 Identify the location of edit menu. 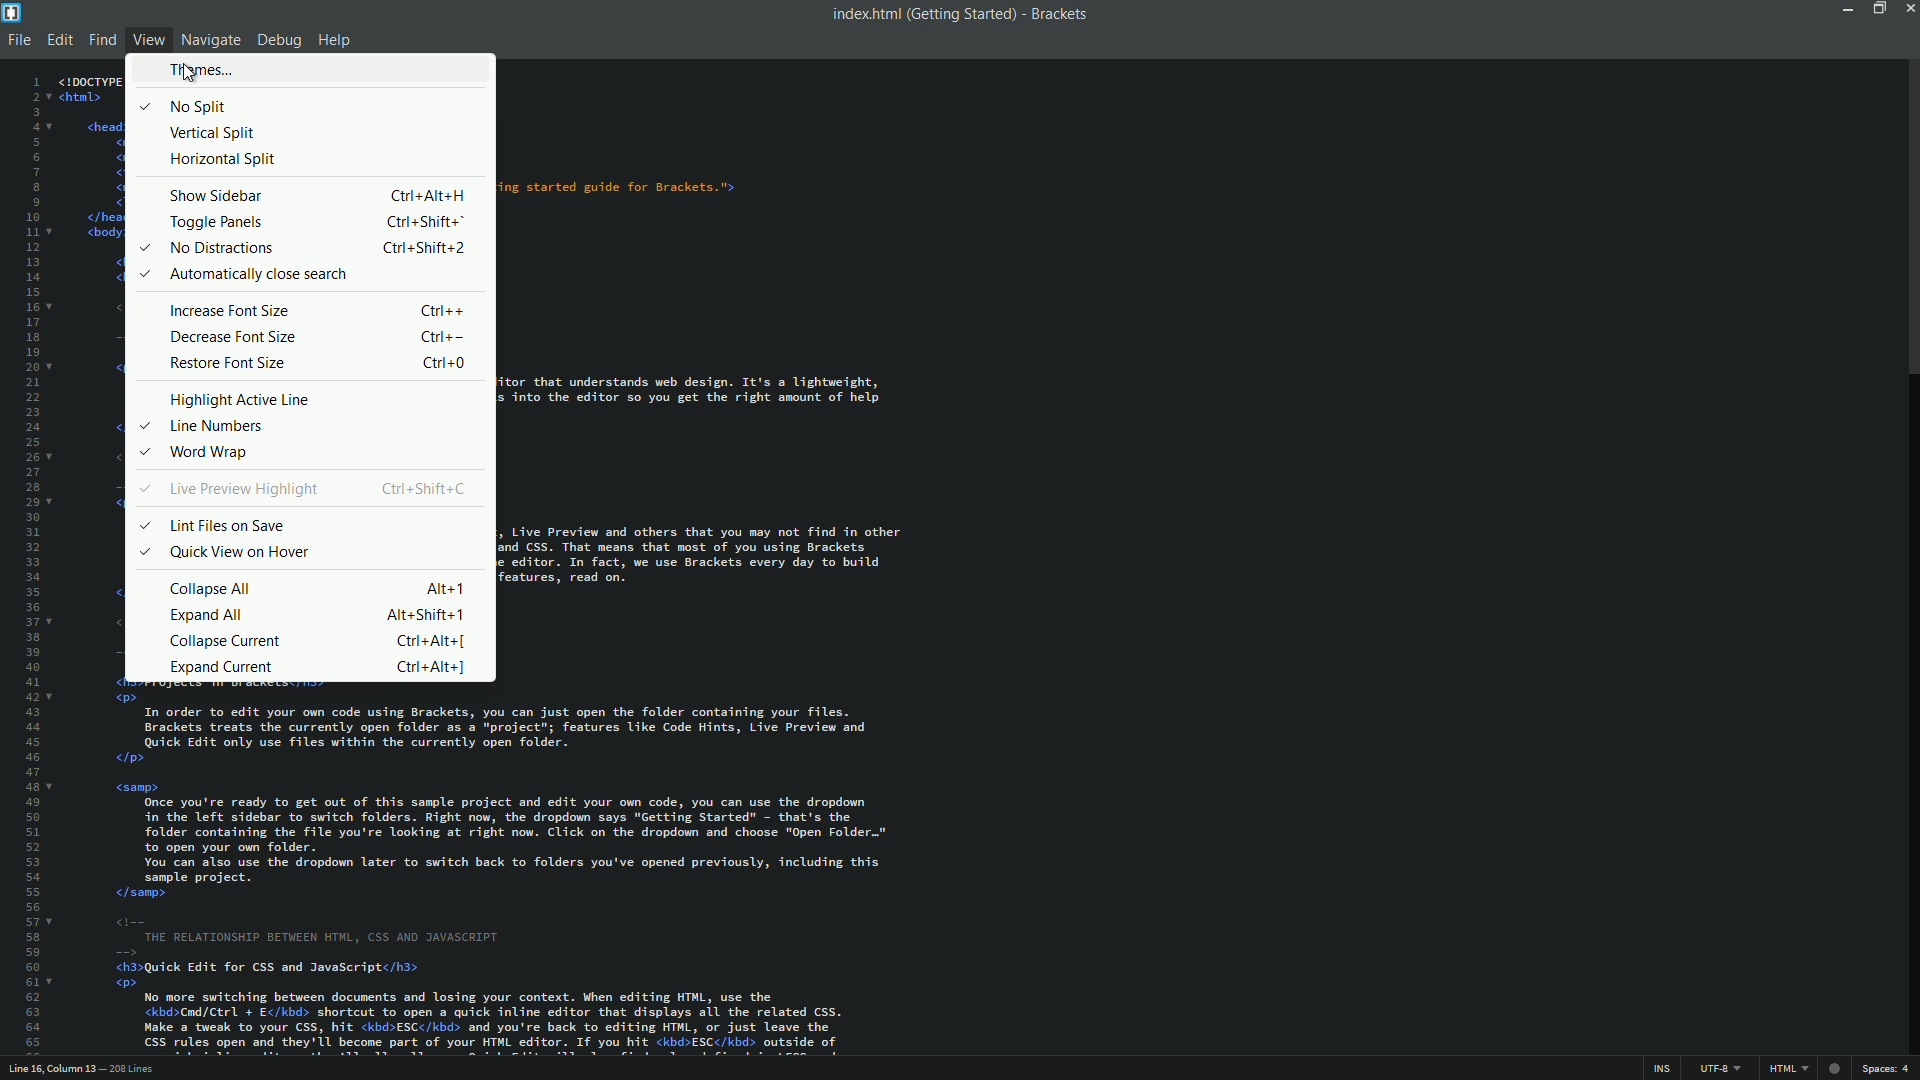
(59, 41).